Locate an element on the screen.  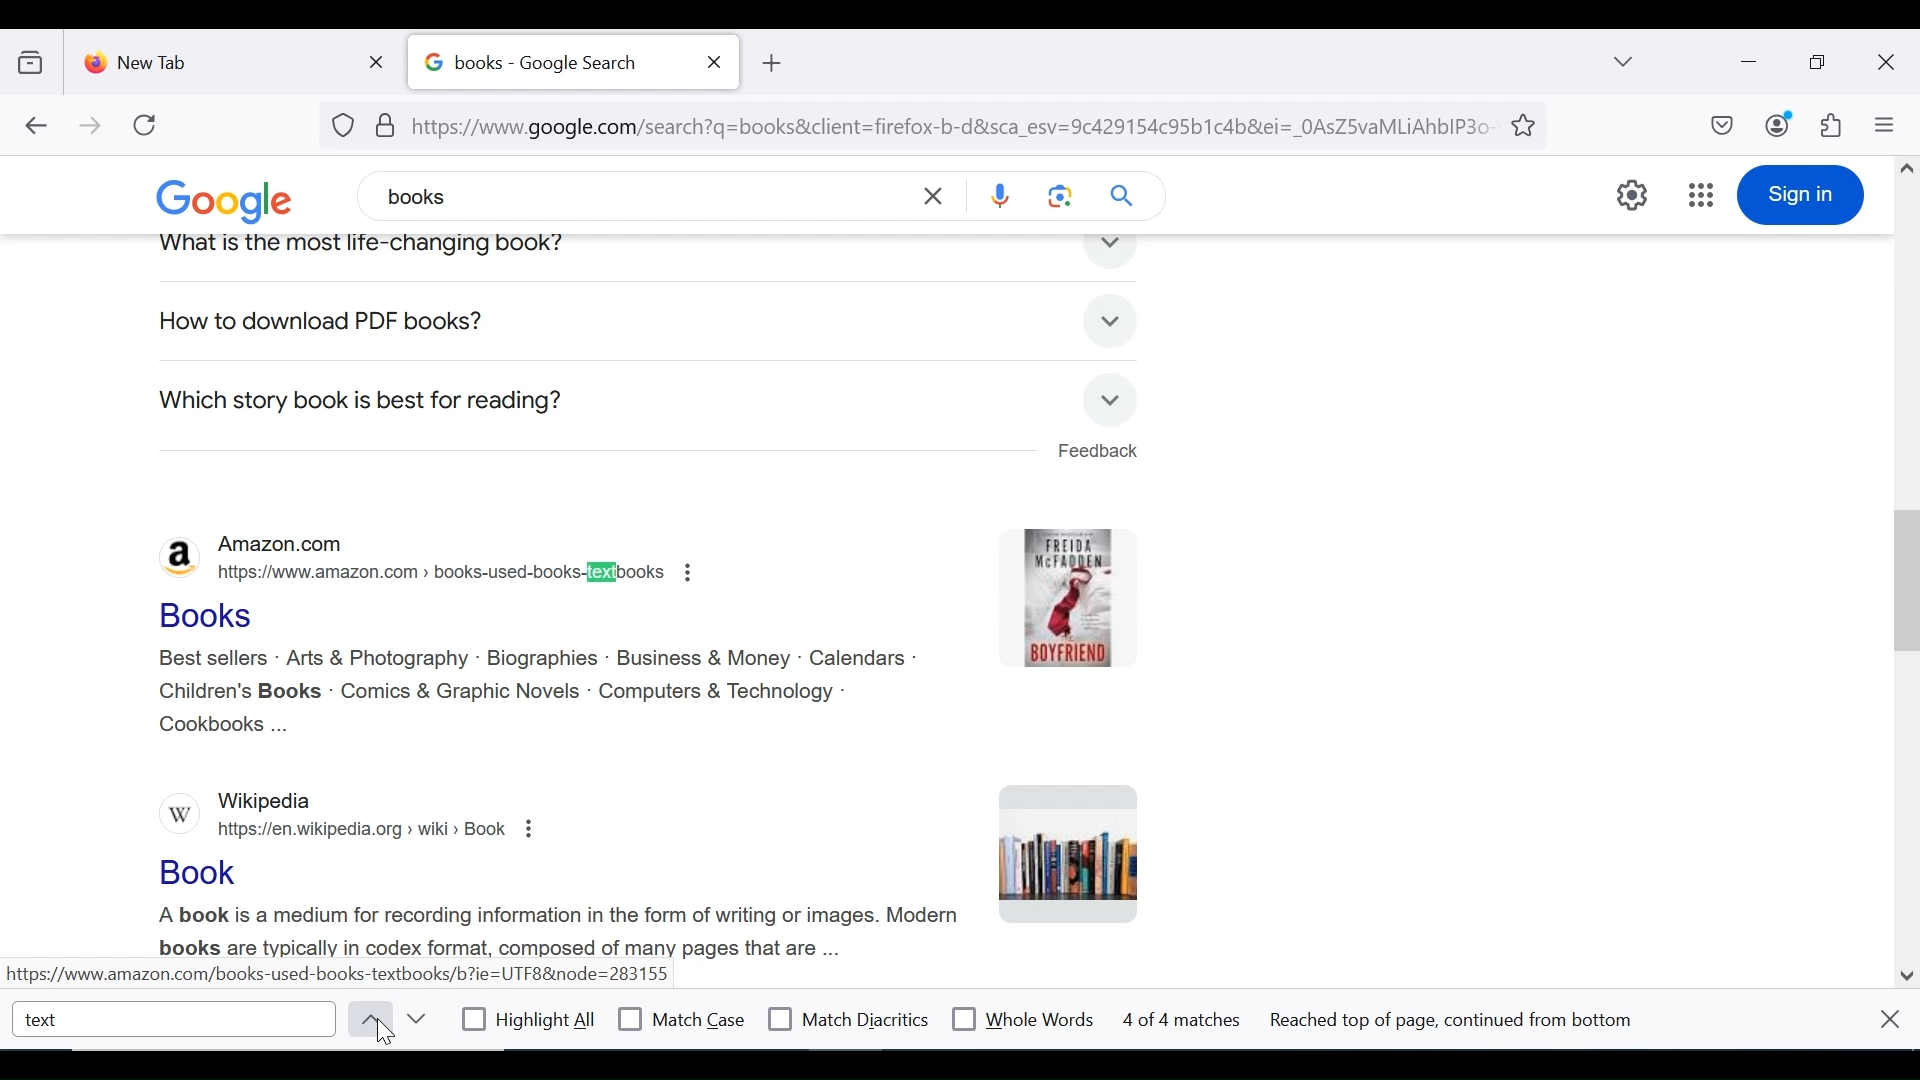
account is located at coordinates (1779, 124).